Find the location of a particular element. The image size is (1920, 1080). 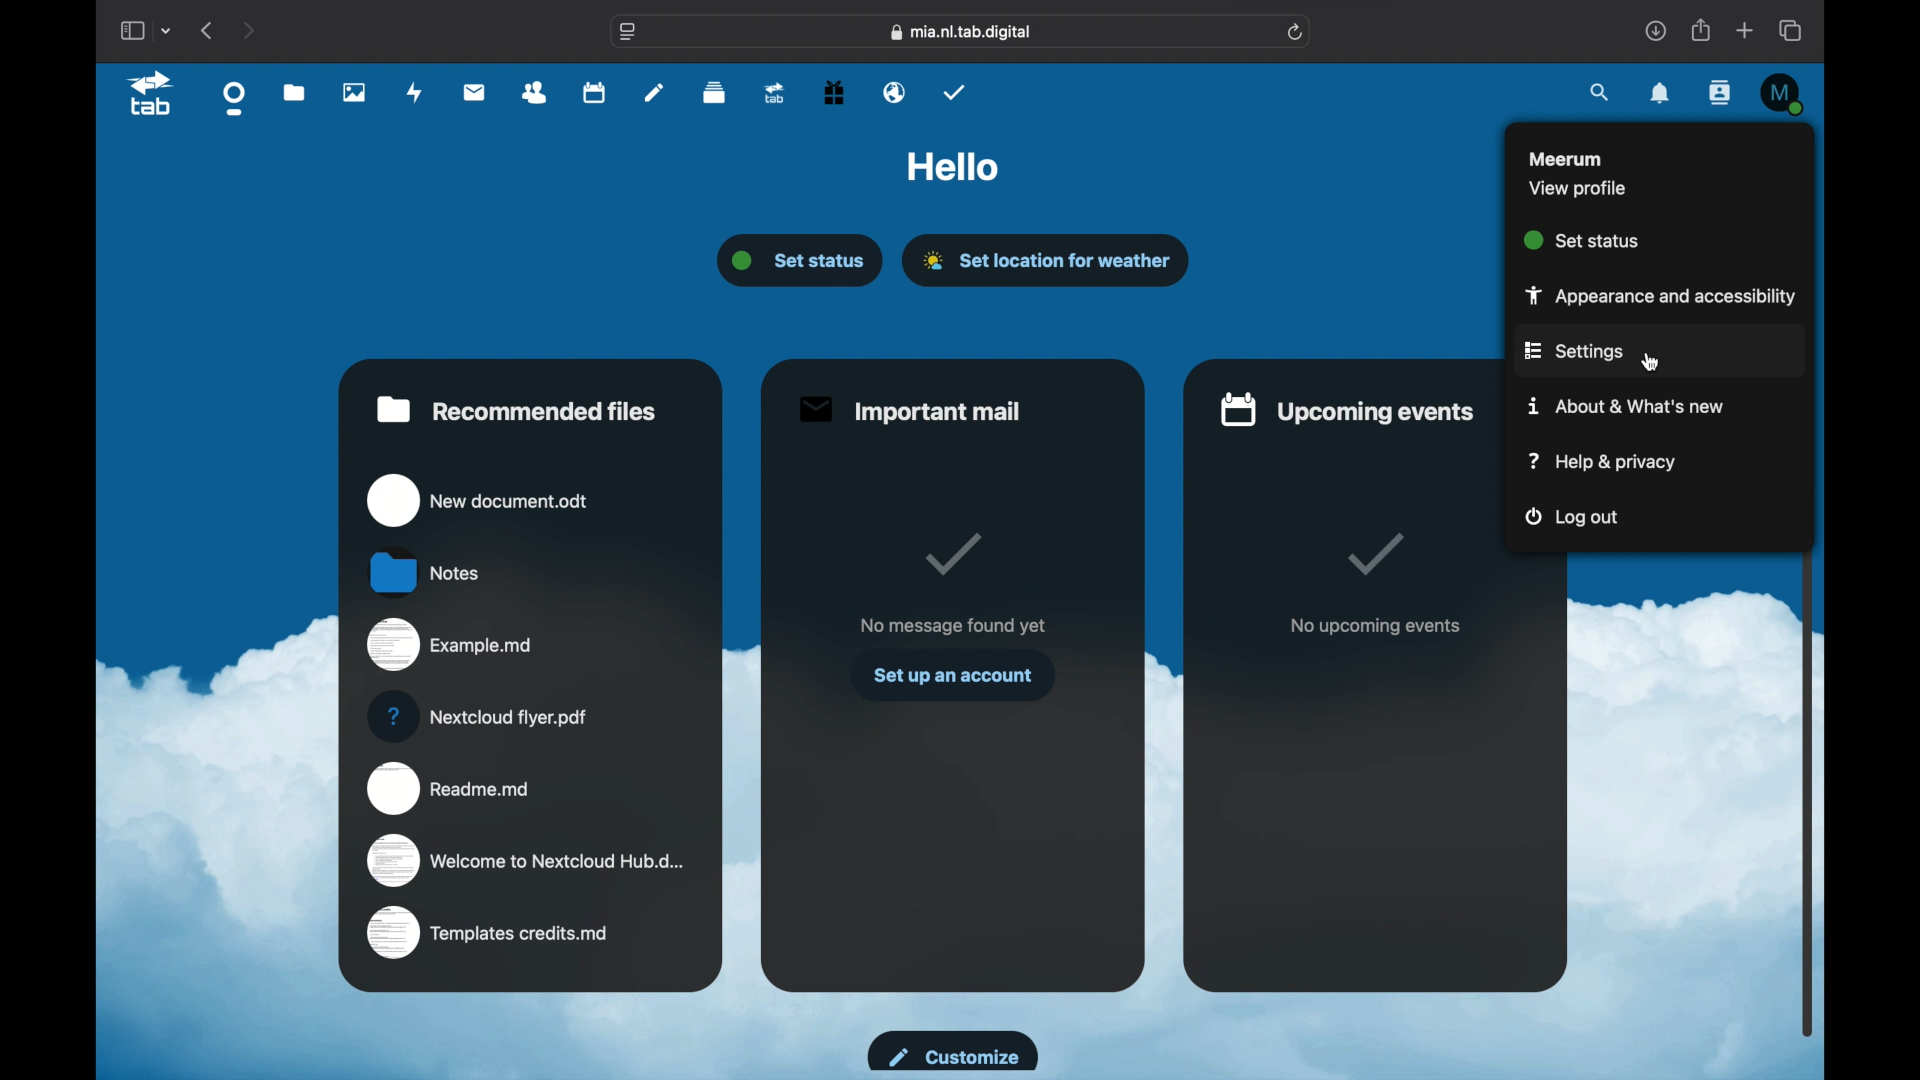

files is located at coordinates (294, 94).